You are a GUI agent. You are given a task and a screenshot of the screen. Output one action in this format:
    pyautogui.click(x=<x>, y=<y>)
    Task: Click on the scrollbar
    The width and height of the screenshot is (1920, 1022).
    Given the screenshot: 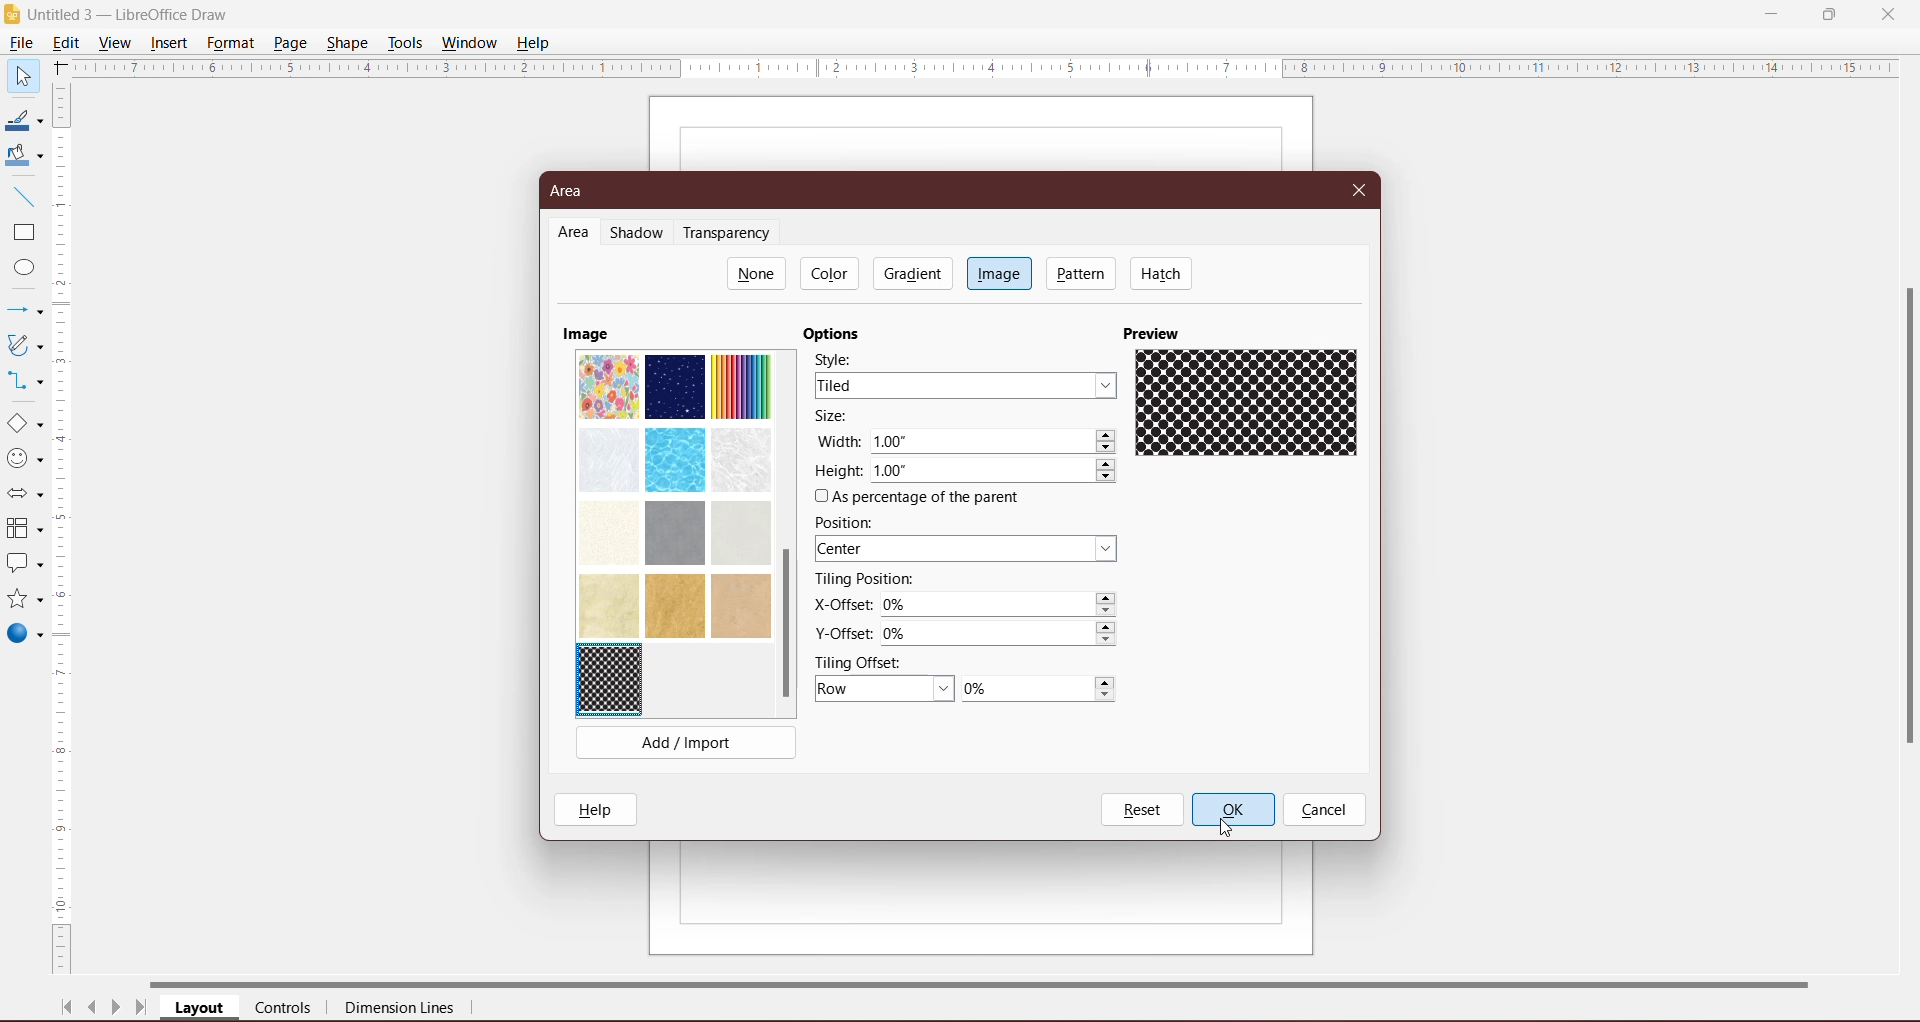 What is the action you would take?
    pyautogui.click(x=1904, y=542)
    